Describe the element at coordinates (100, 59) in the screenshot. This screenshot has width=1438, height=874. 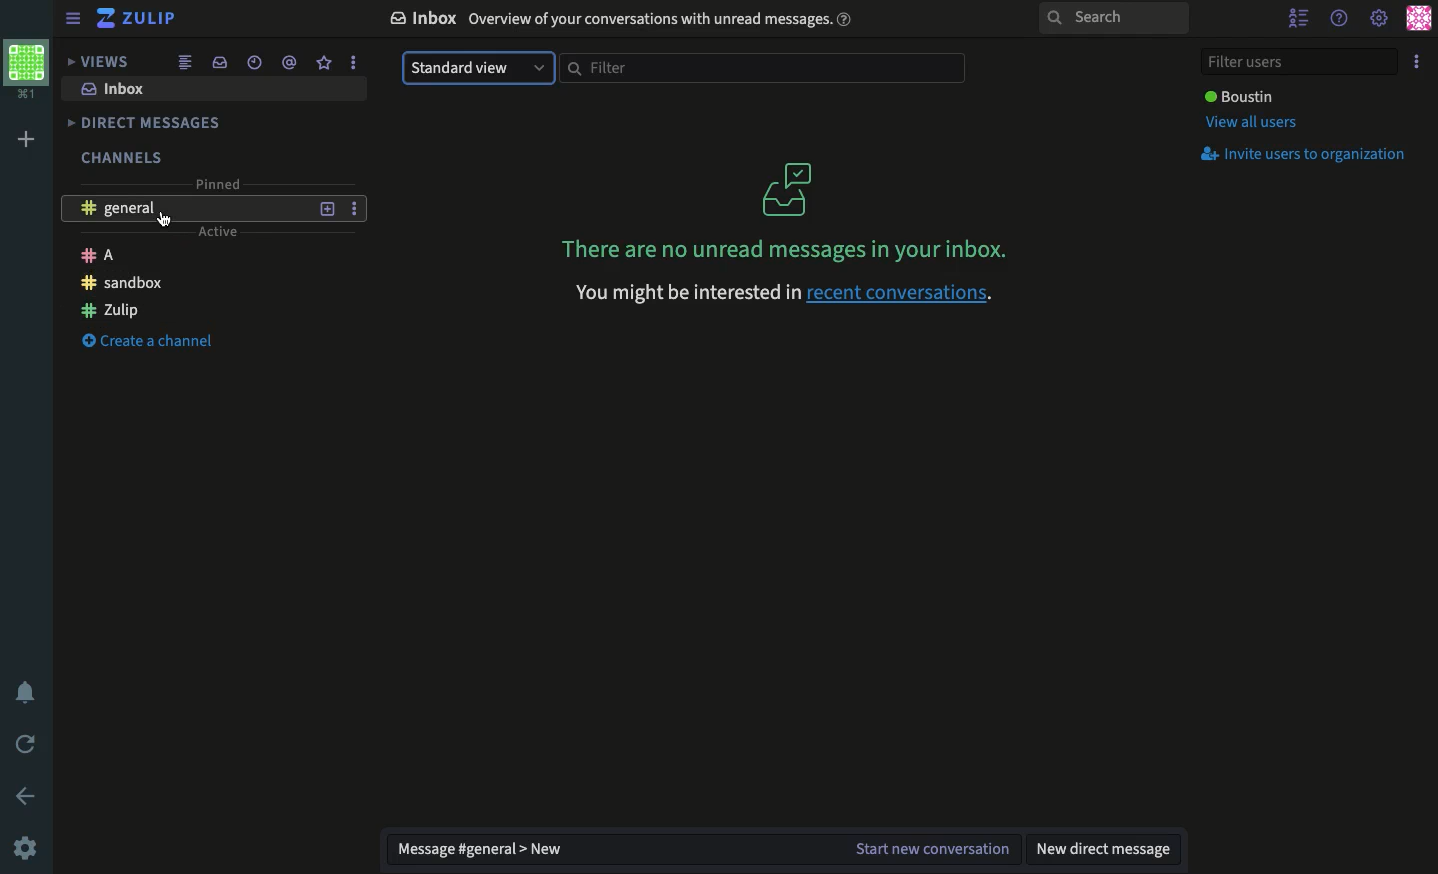
I see `Views` at that location.